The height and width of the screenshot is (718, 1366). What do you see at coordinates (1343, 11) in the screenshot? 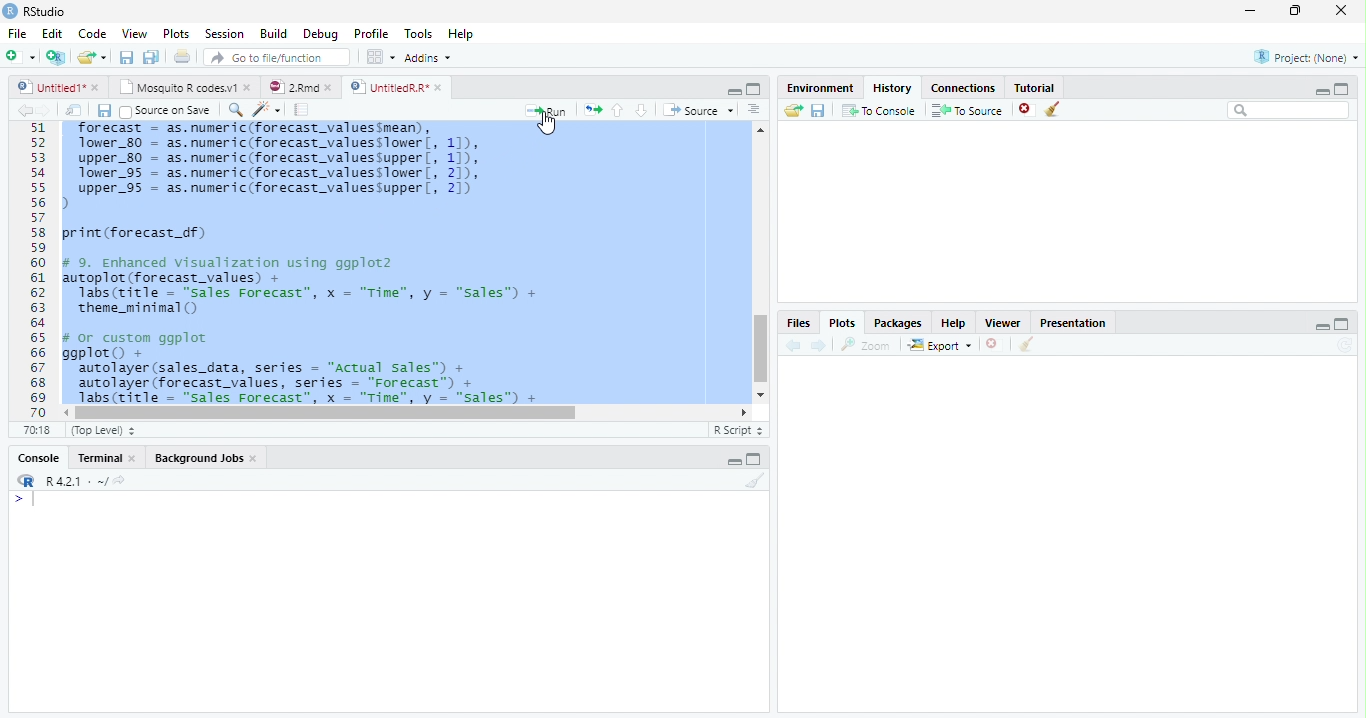
I see `Close` at bounding box center [1343, 11].